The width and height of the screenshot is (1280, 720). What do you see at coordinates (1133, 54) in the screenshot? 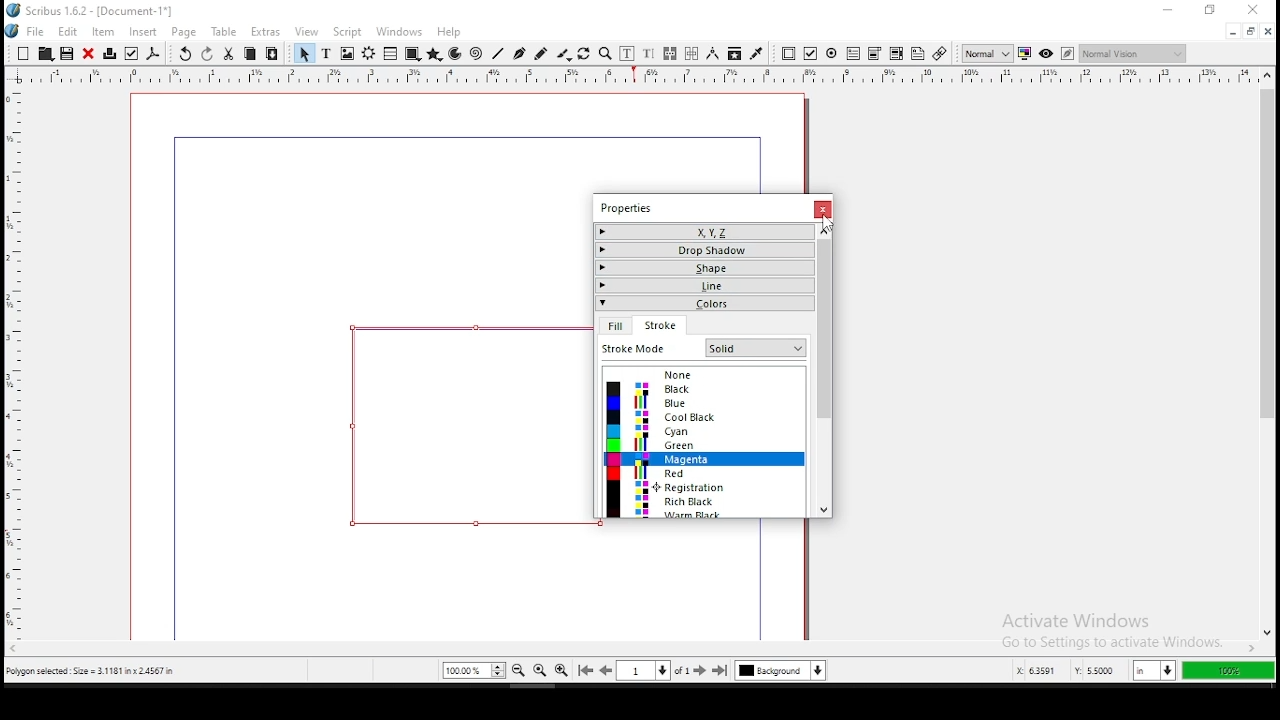
I see `normal vision` at bounding box center [1133, 54].